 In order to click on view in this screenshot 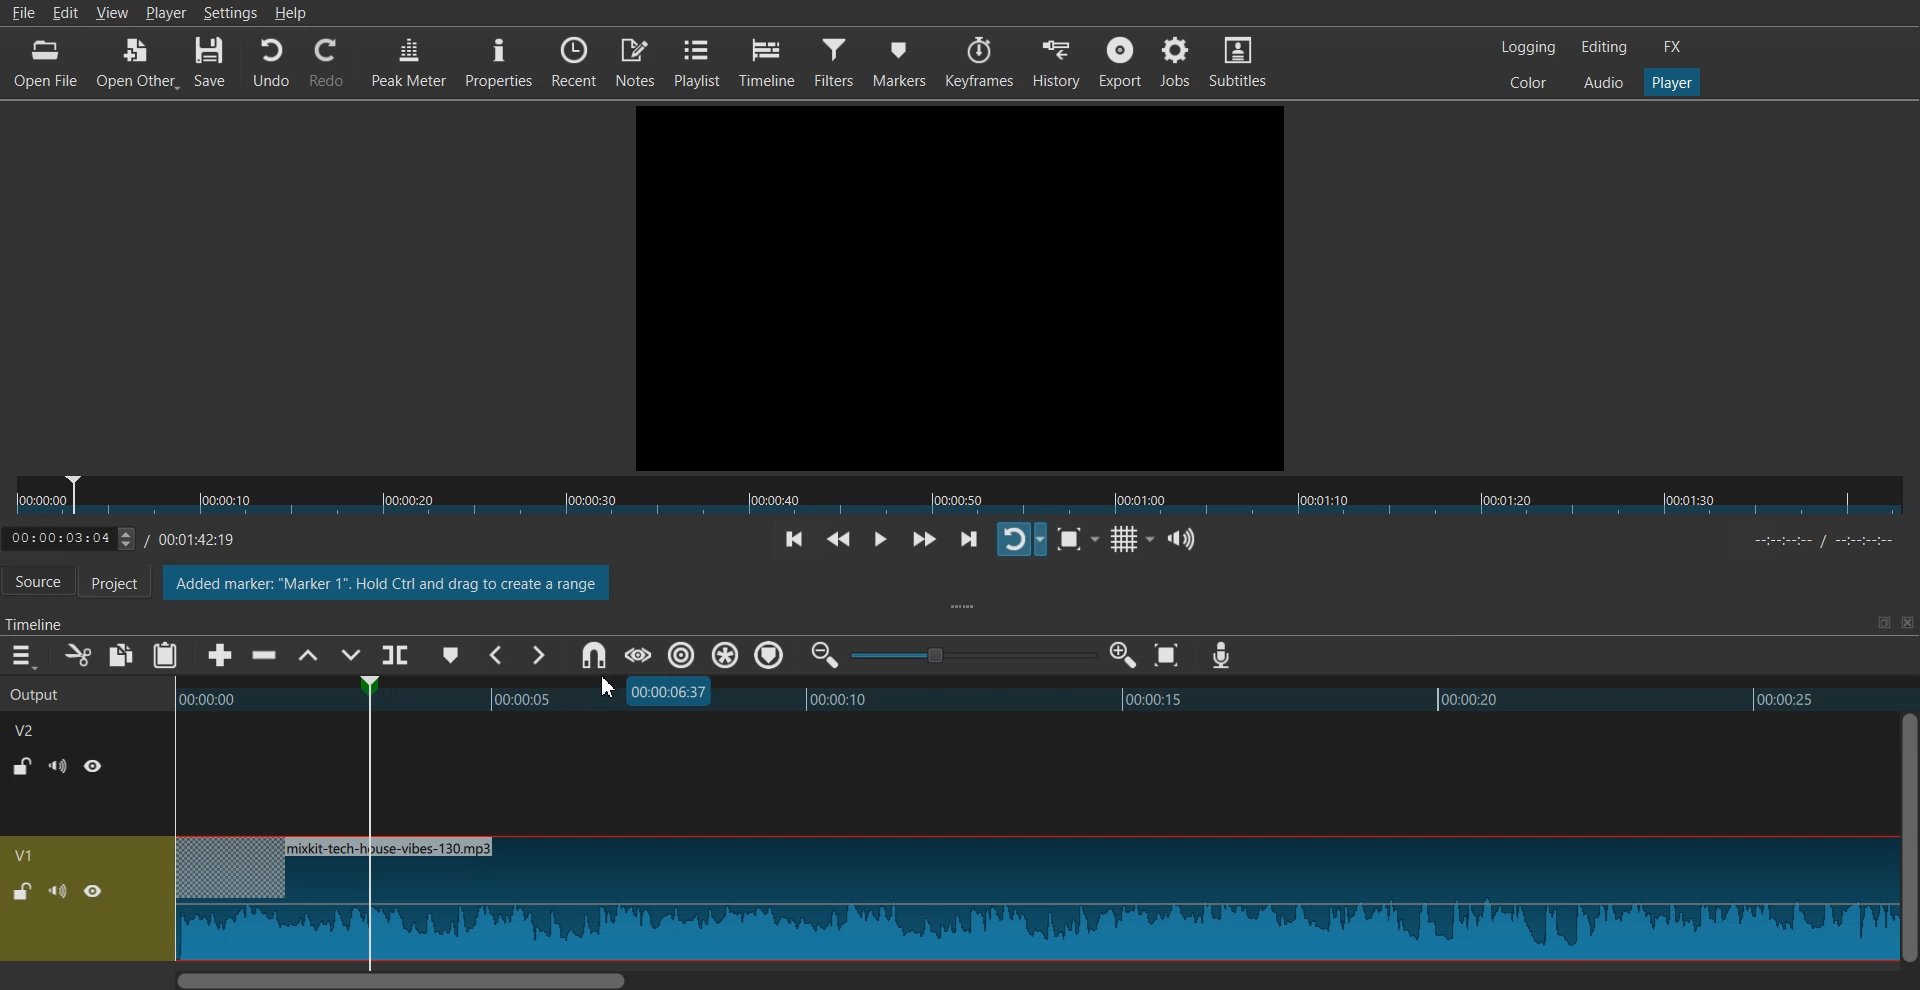, I will do `click(114, 13)`.